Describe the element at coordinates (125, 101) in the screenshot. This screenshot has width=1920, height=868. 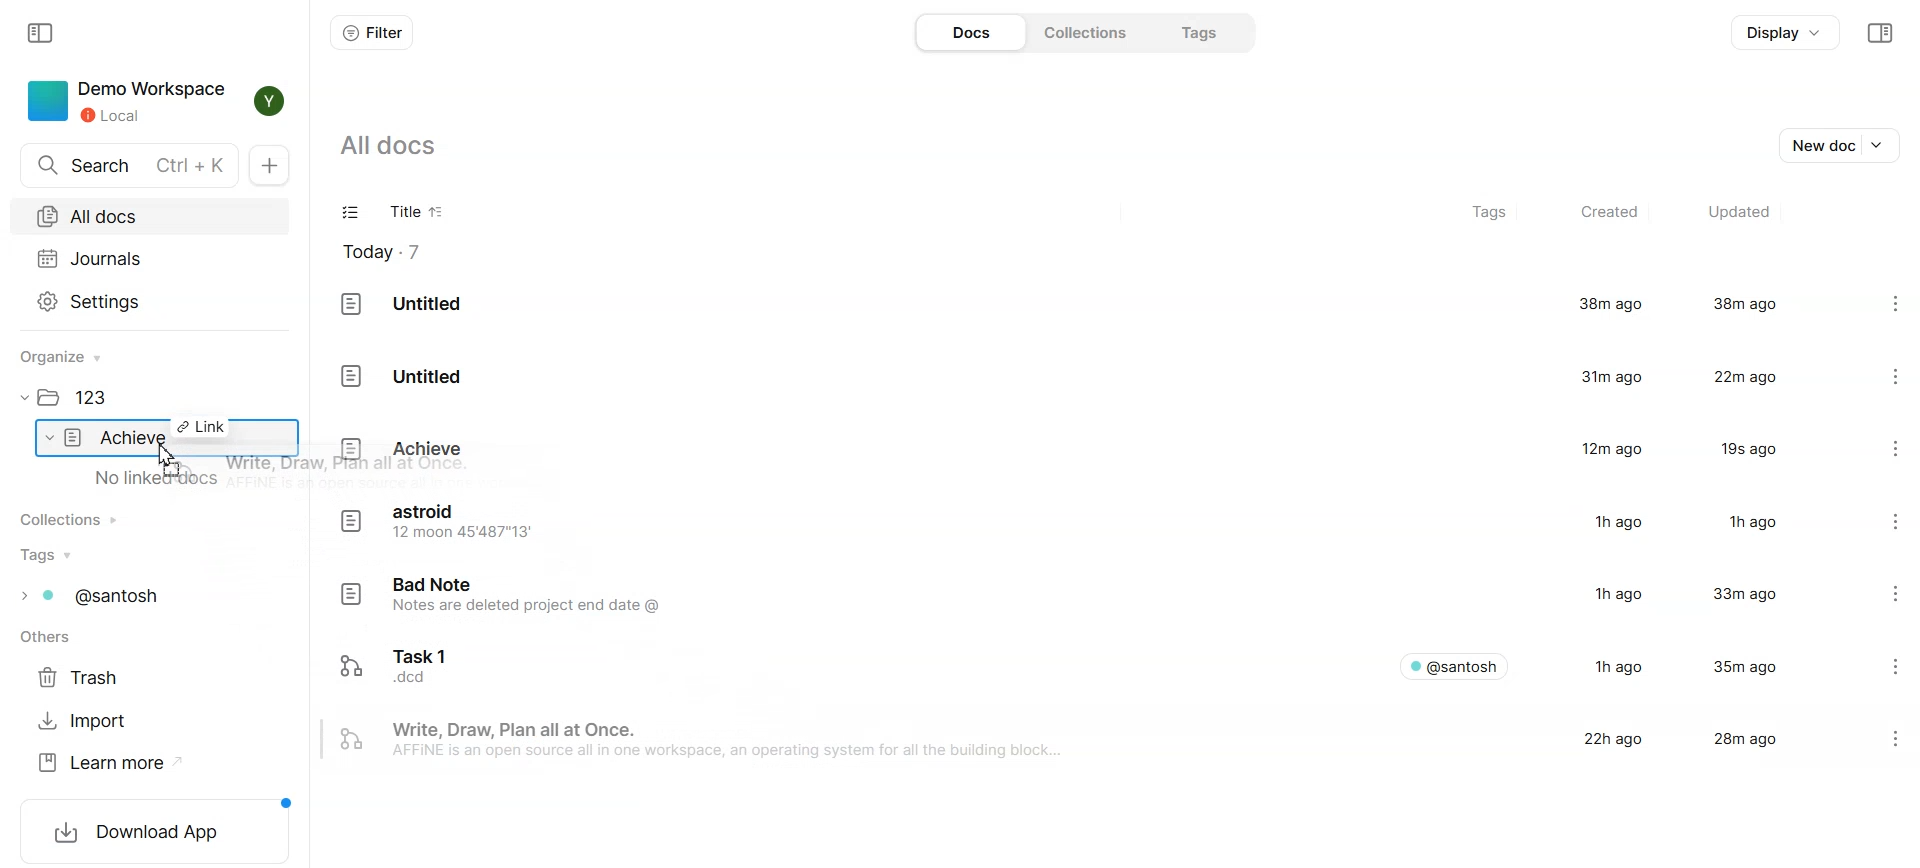
I see `Demo workspace` at that location.